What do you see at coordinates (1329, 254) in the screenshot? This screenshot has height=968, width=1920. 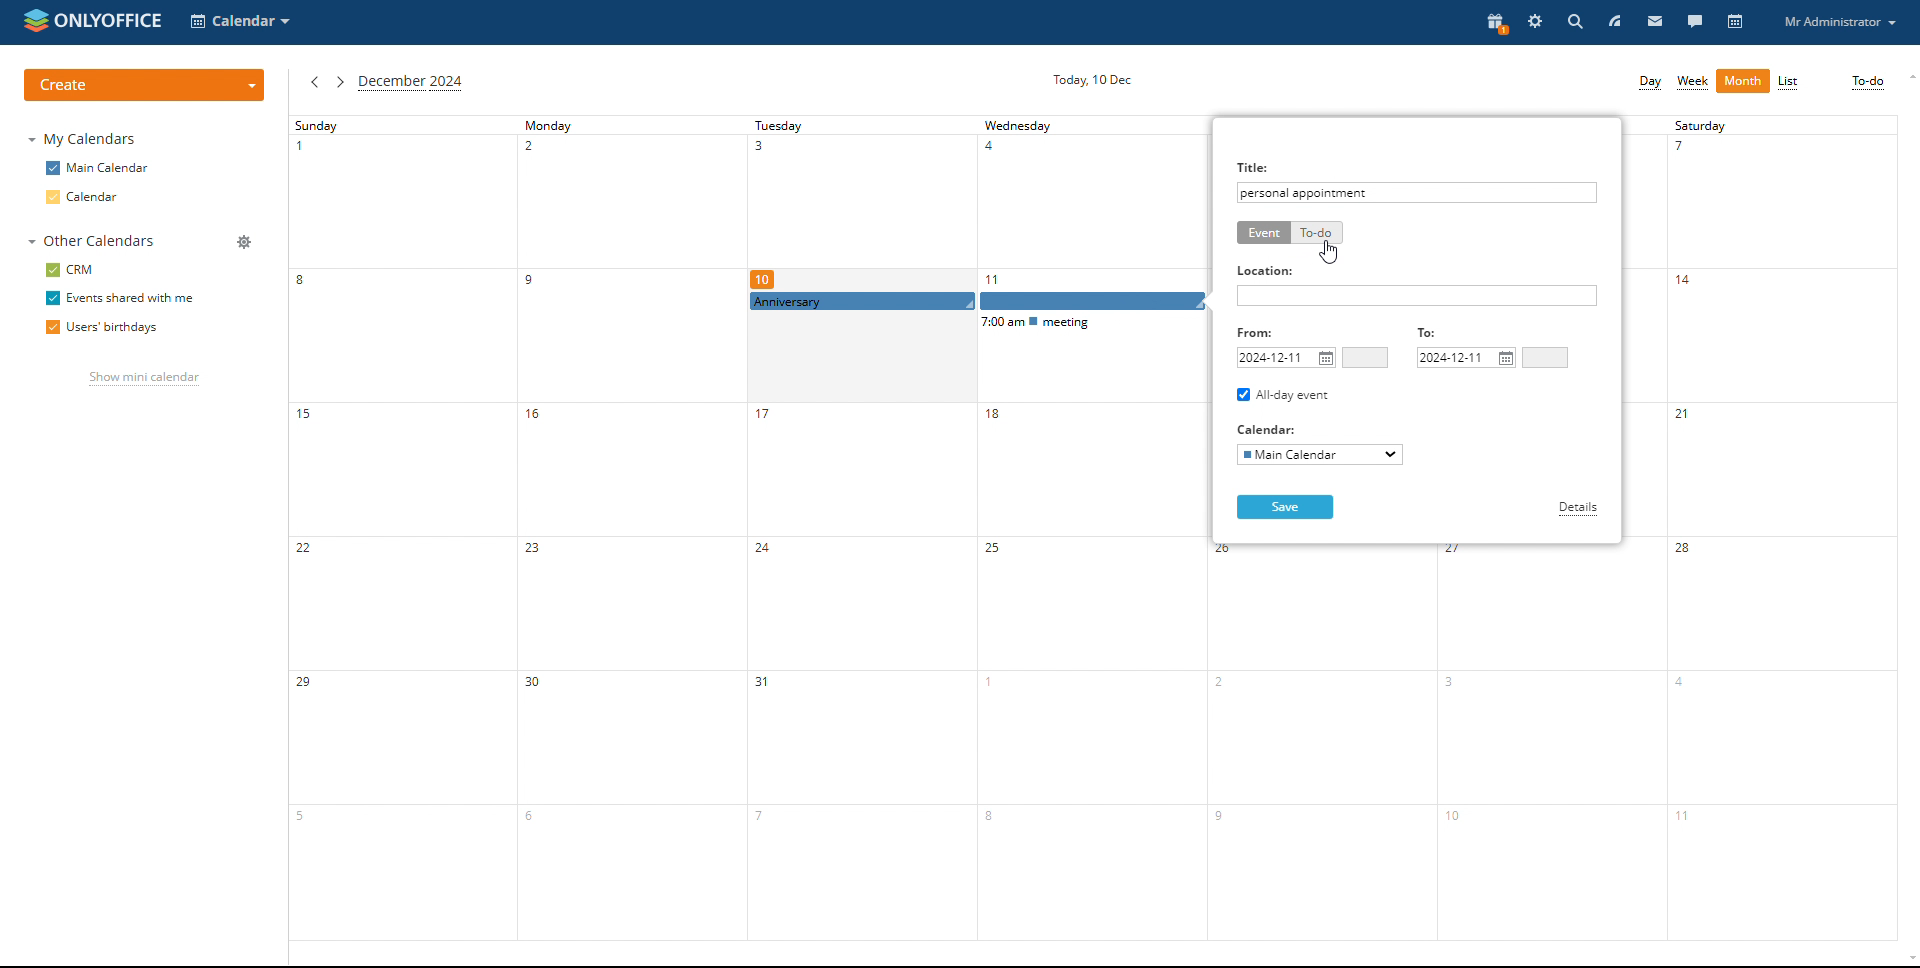 I see `cursor` at bounding box center [1329, 254].